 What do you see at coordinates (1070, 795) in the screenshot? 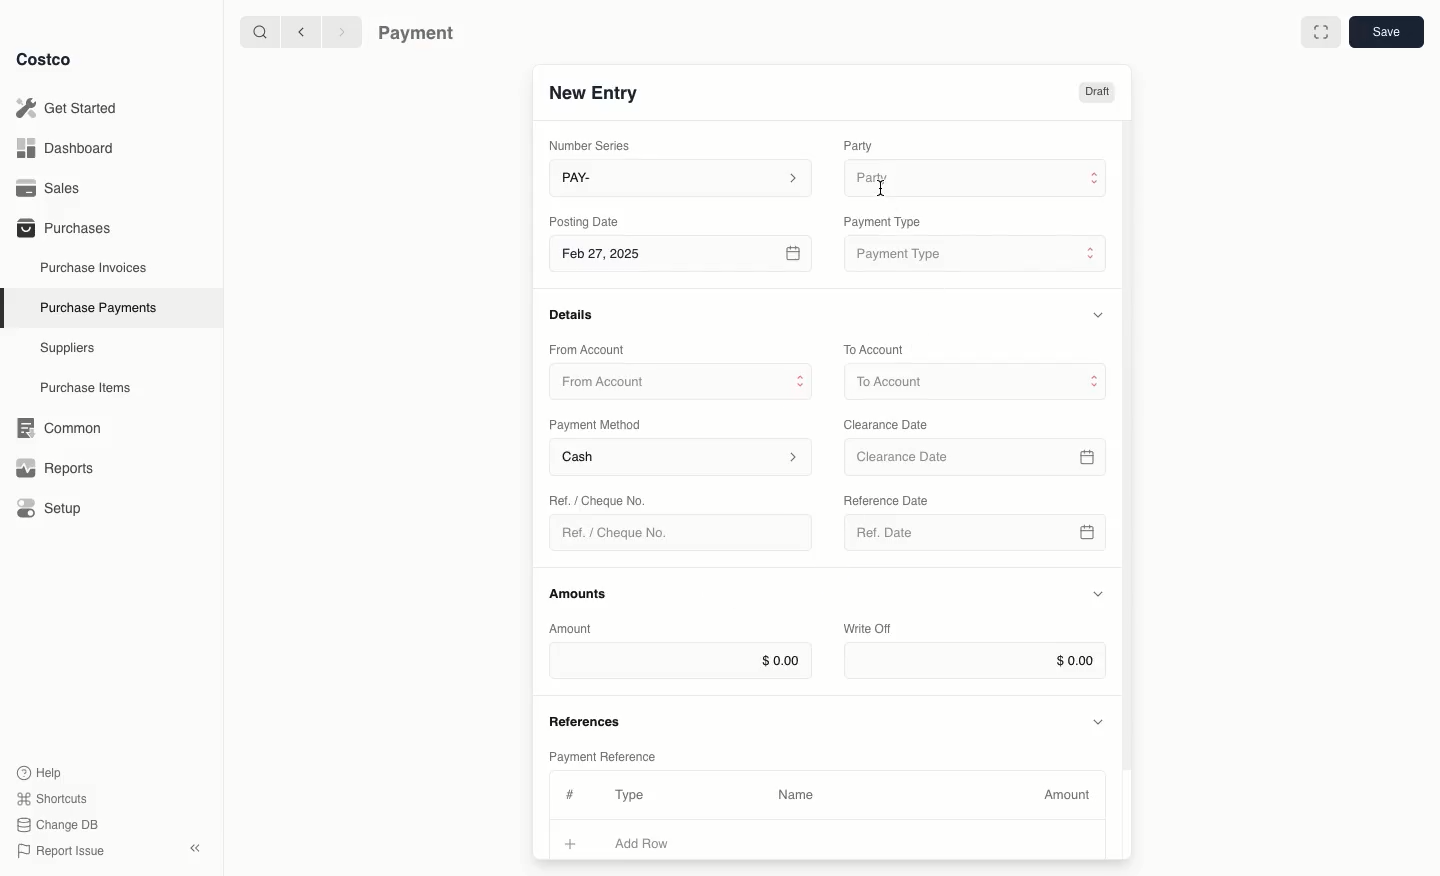
I see `Amount` at bounding box center [1070, 795].